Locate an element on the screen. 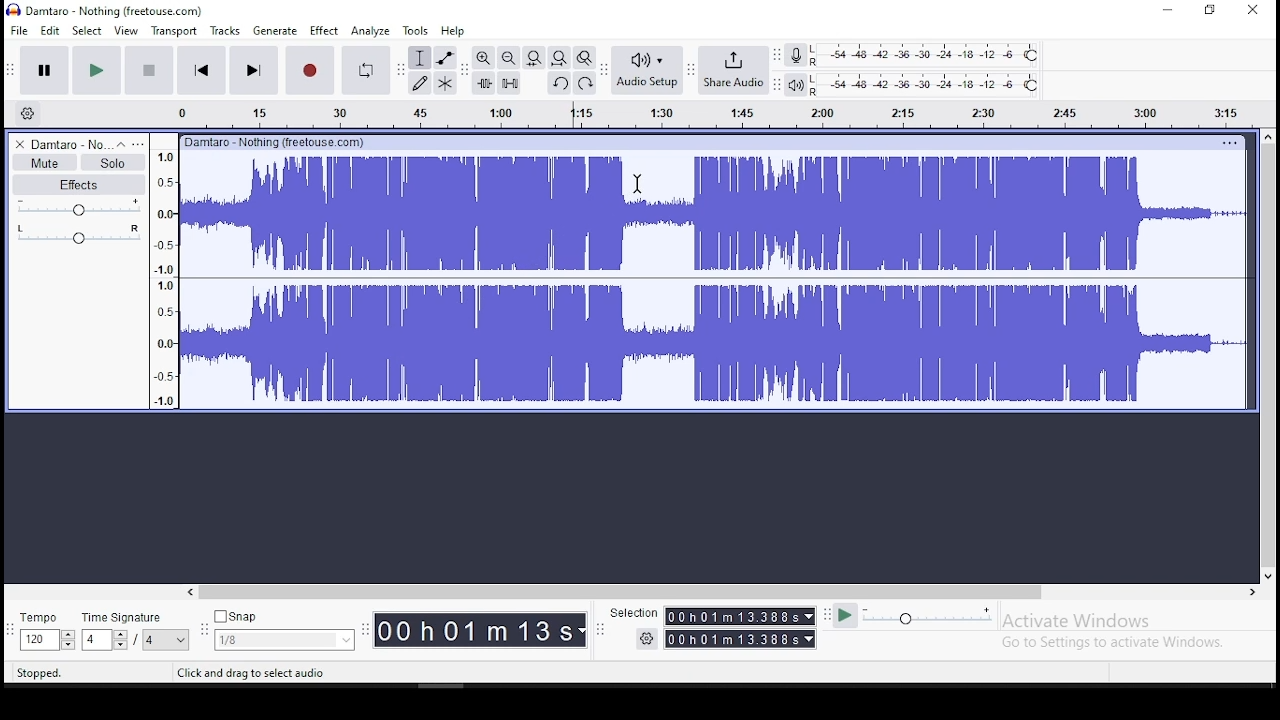 The image size is (1280, 720). settings is located at coordinates (647, 639).